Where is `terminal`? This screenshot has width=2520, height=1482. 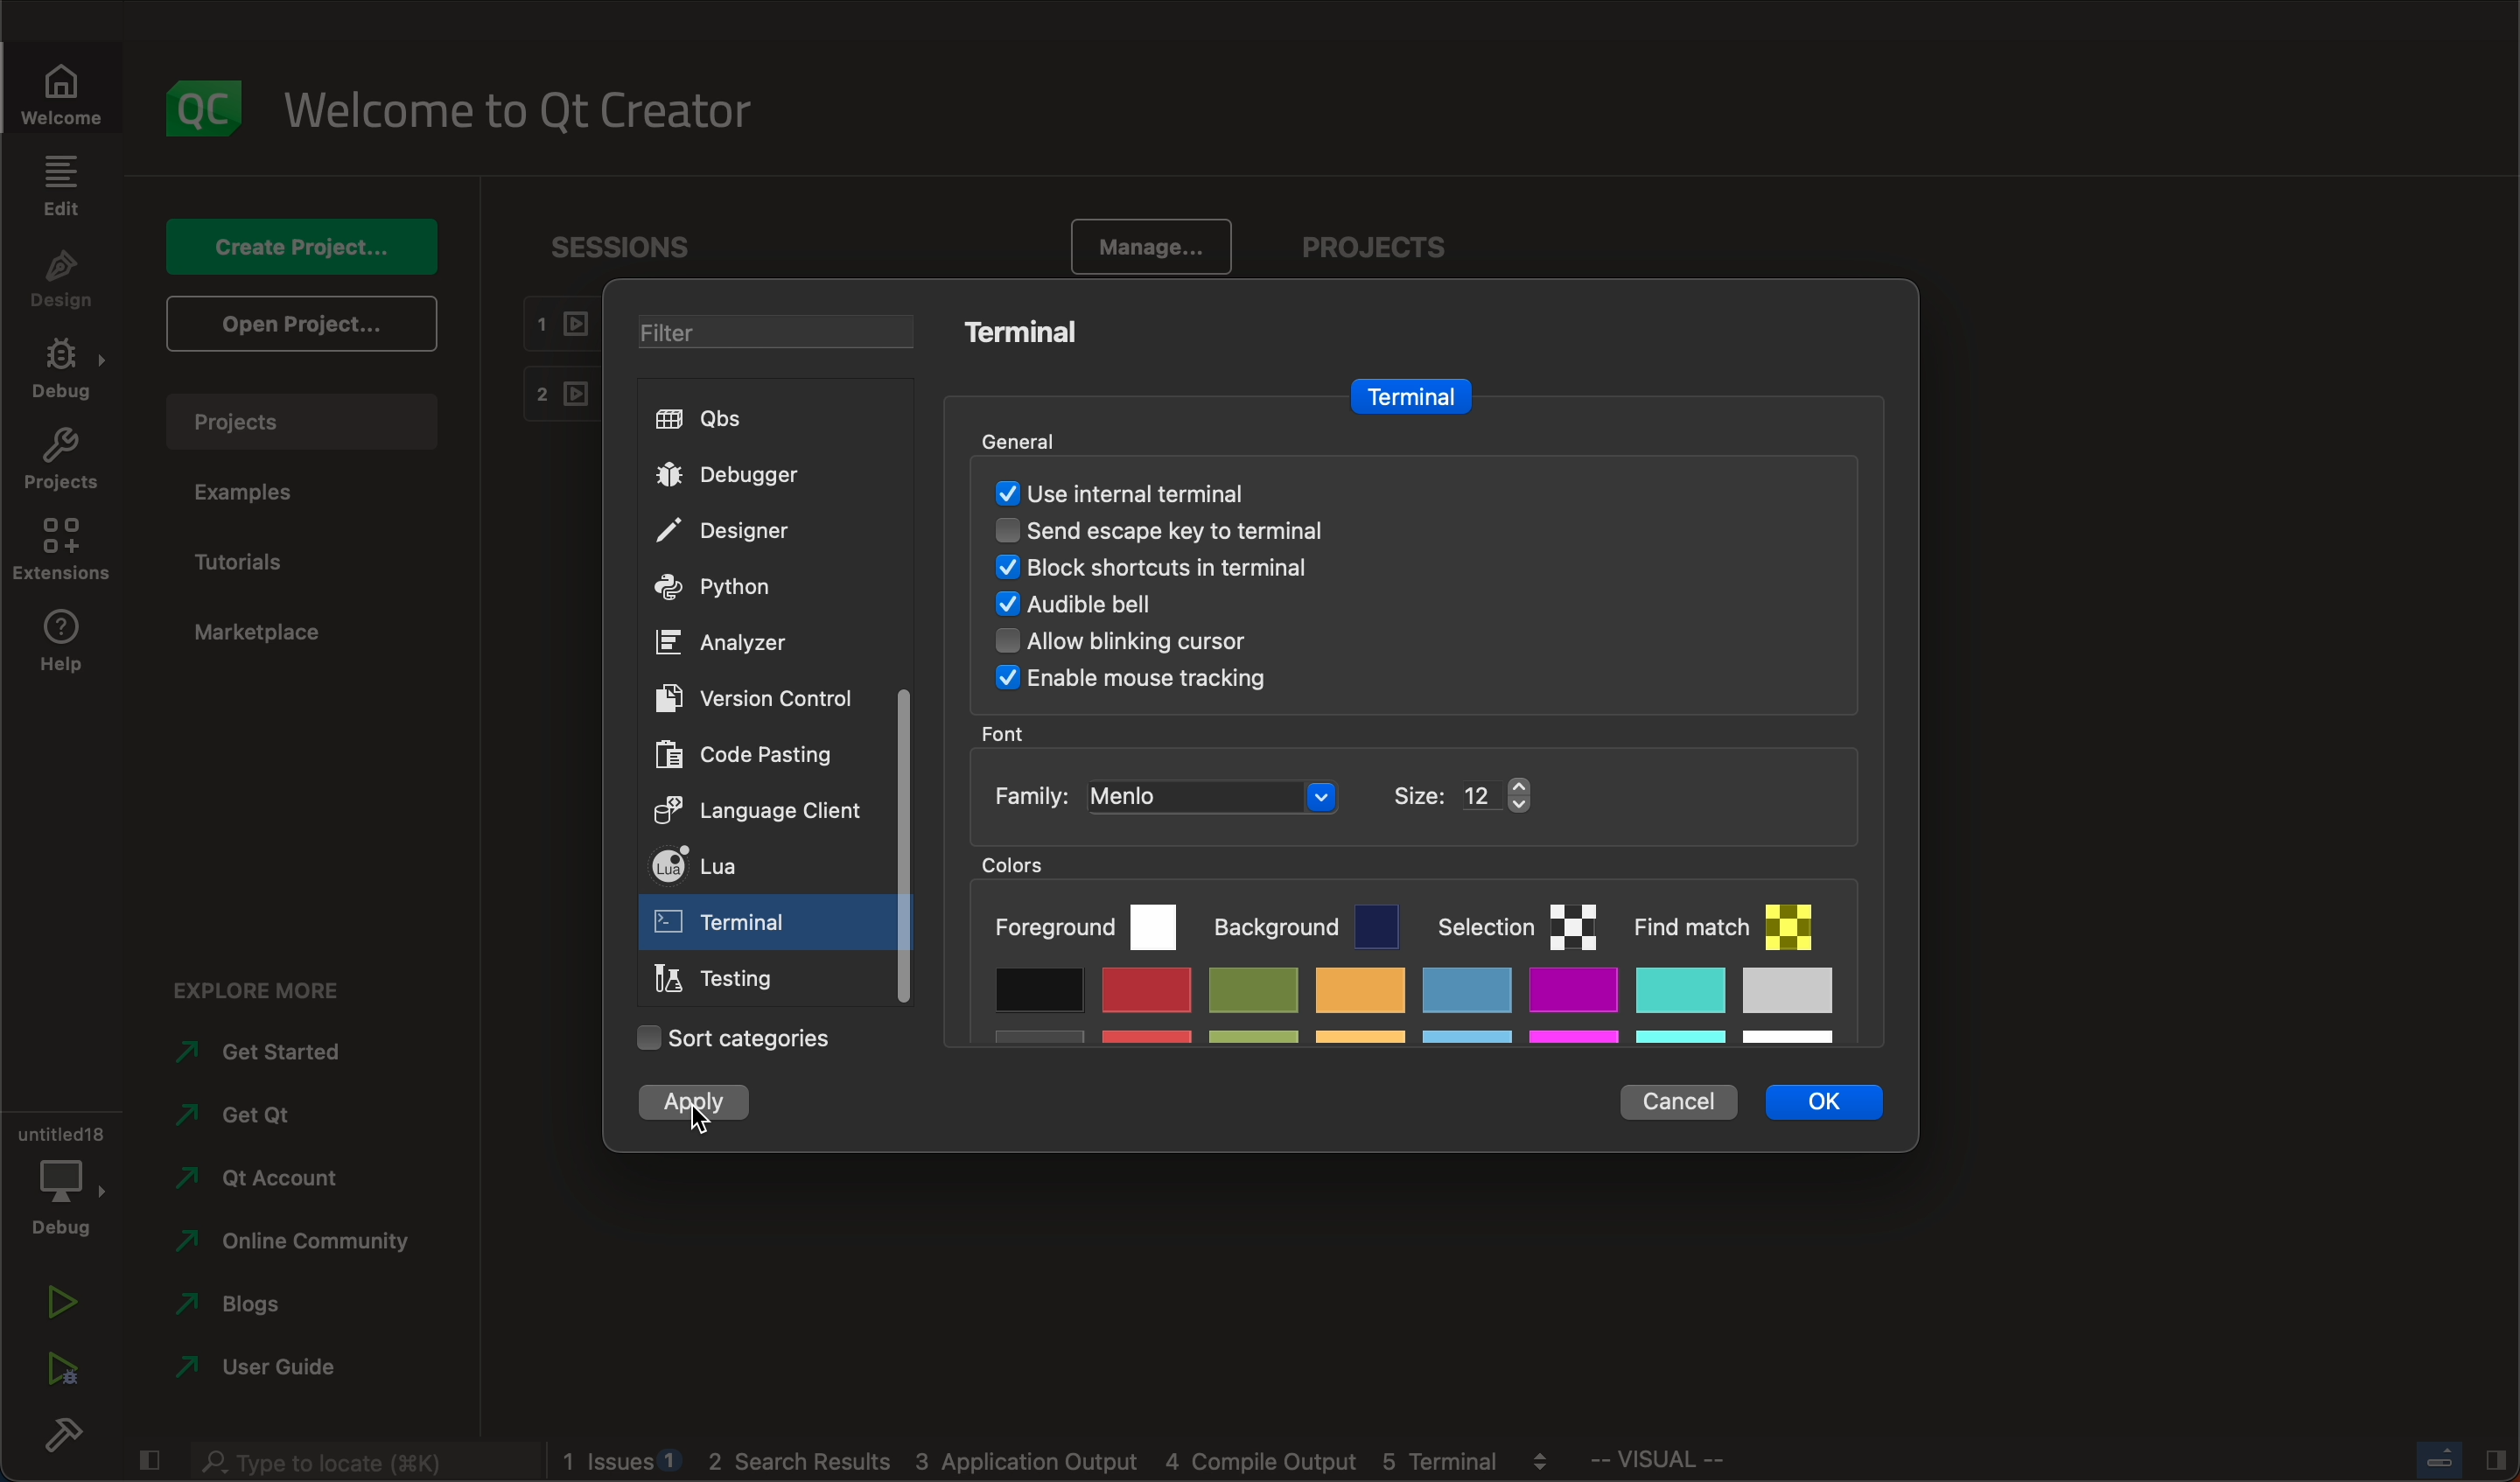 terminal is located at coordinates (1409, 394).